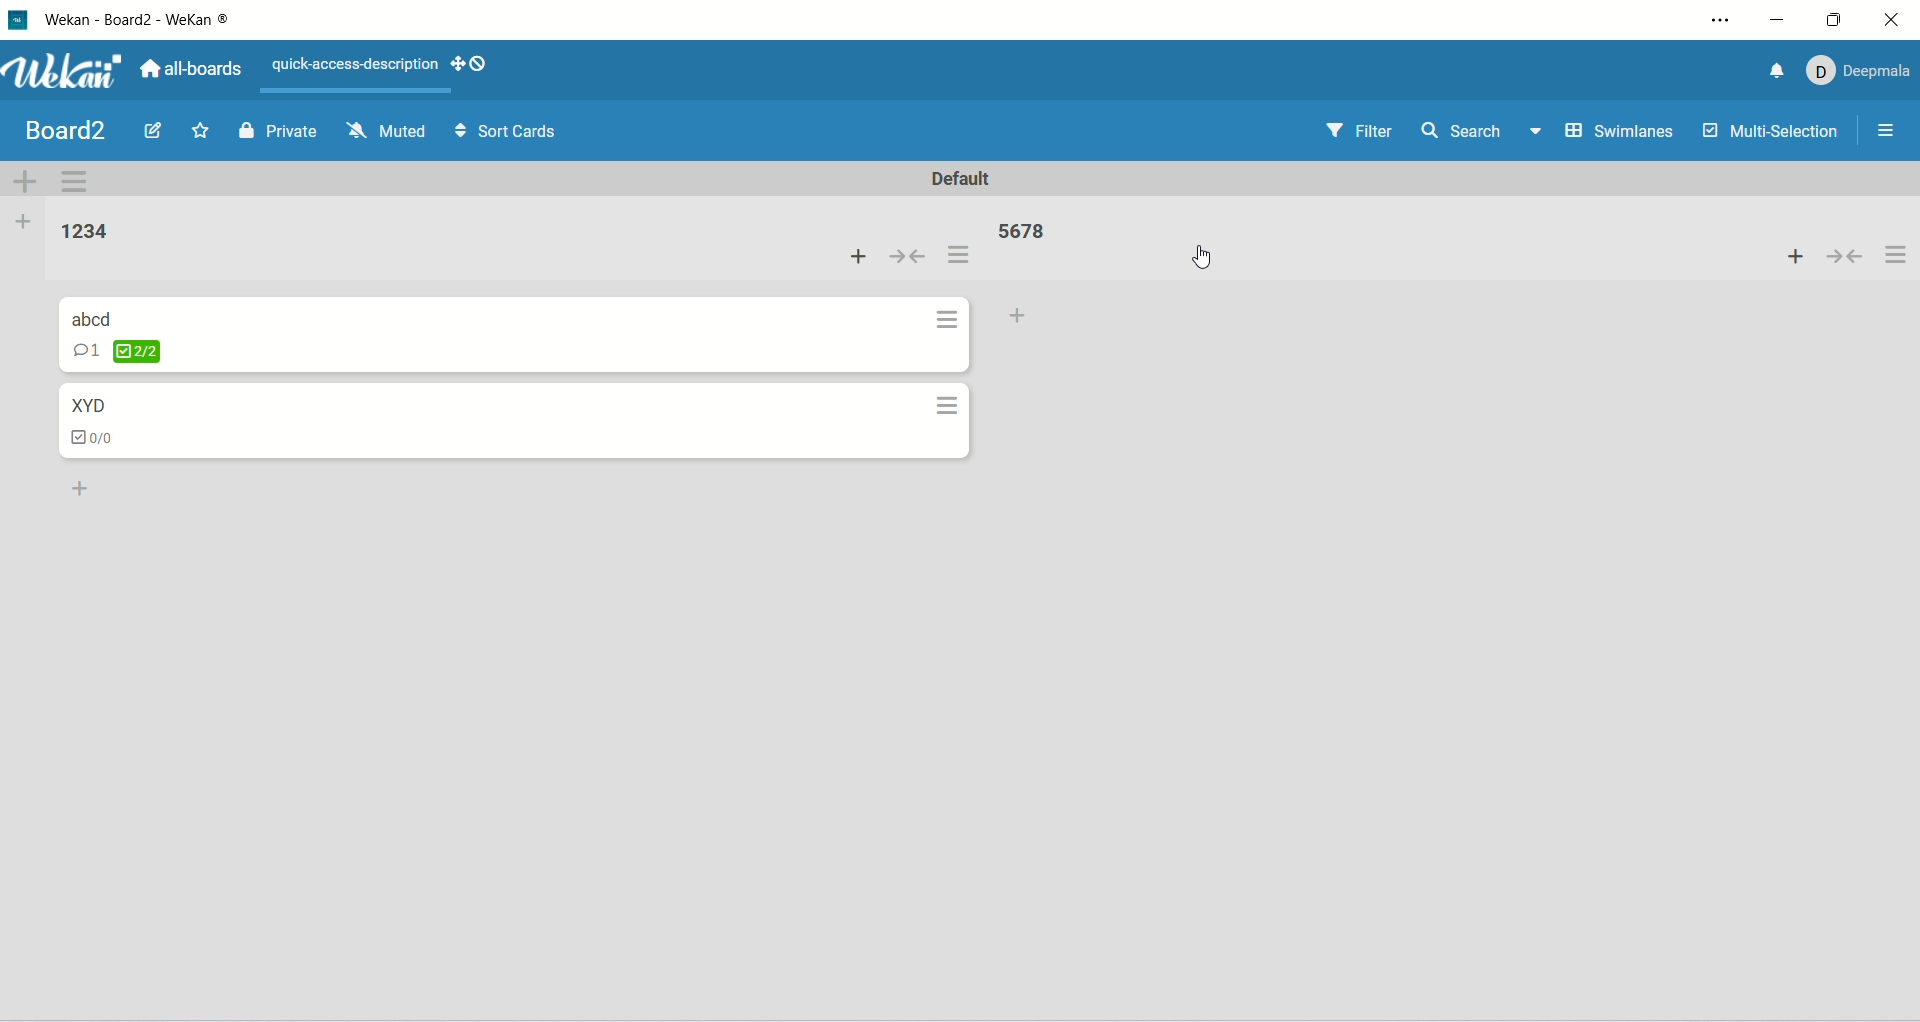 This screenshot has height=1022, width=1920. Describe the element at coordinates (83, 487) in the screenshot. I see `add` at that location.